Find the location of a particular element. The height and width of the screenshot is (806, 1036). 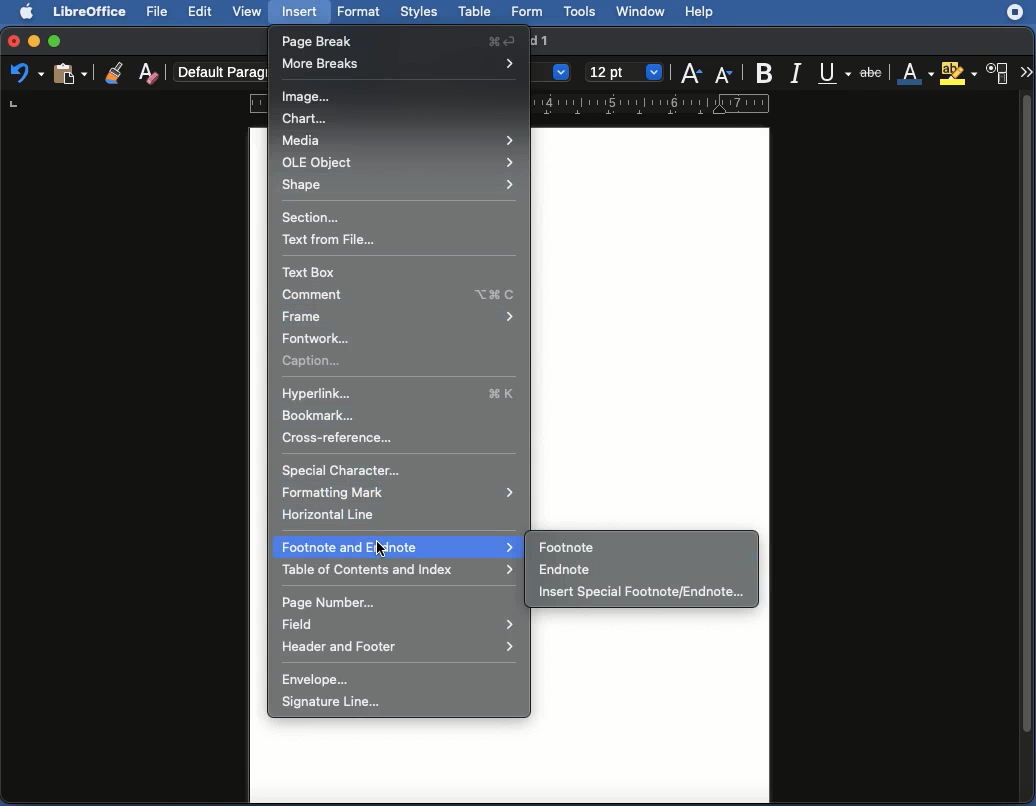

help is located at coordinates (699, 12).